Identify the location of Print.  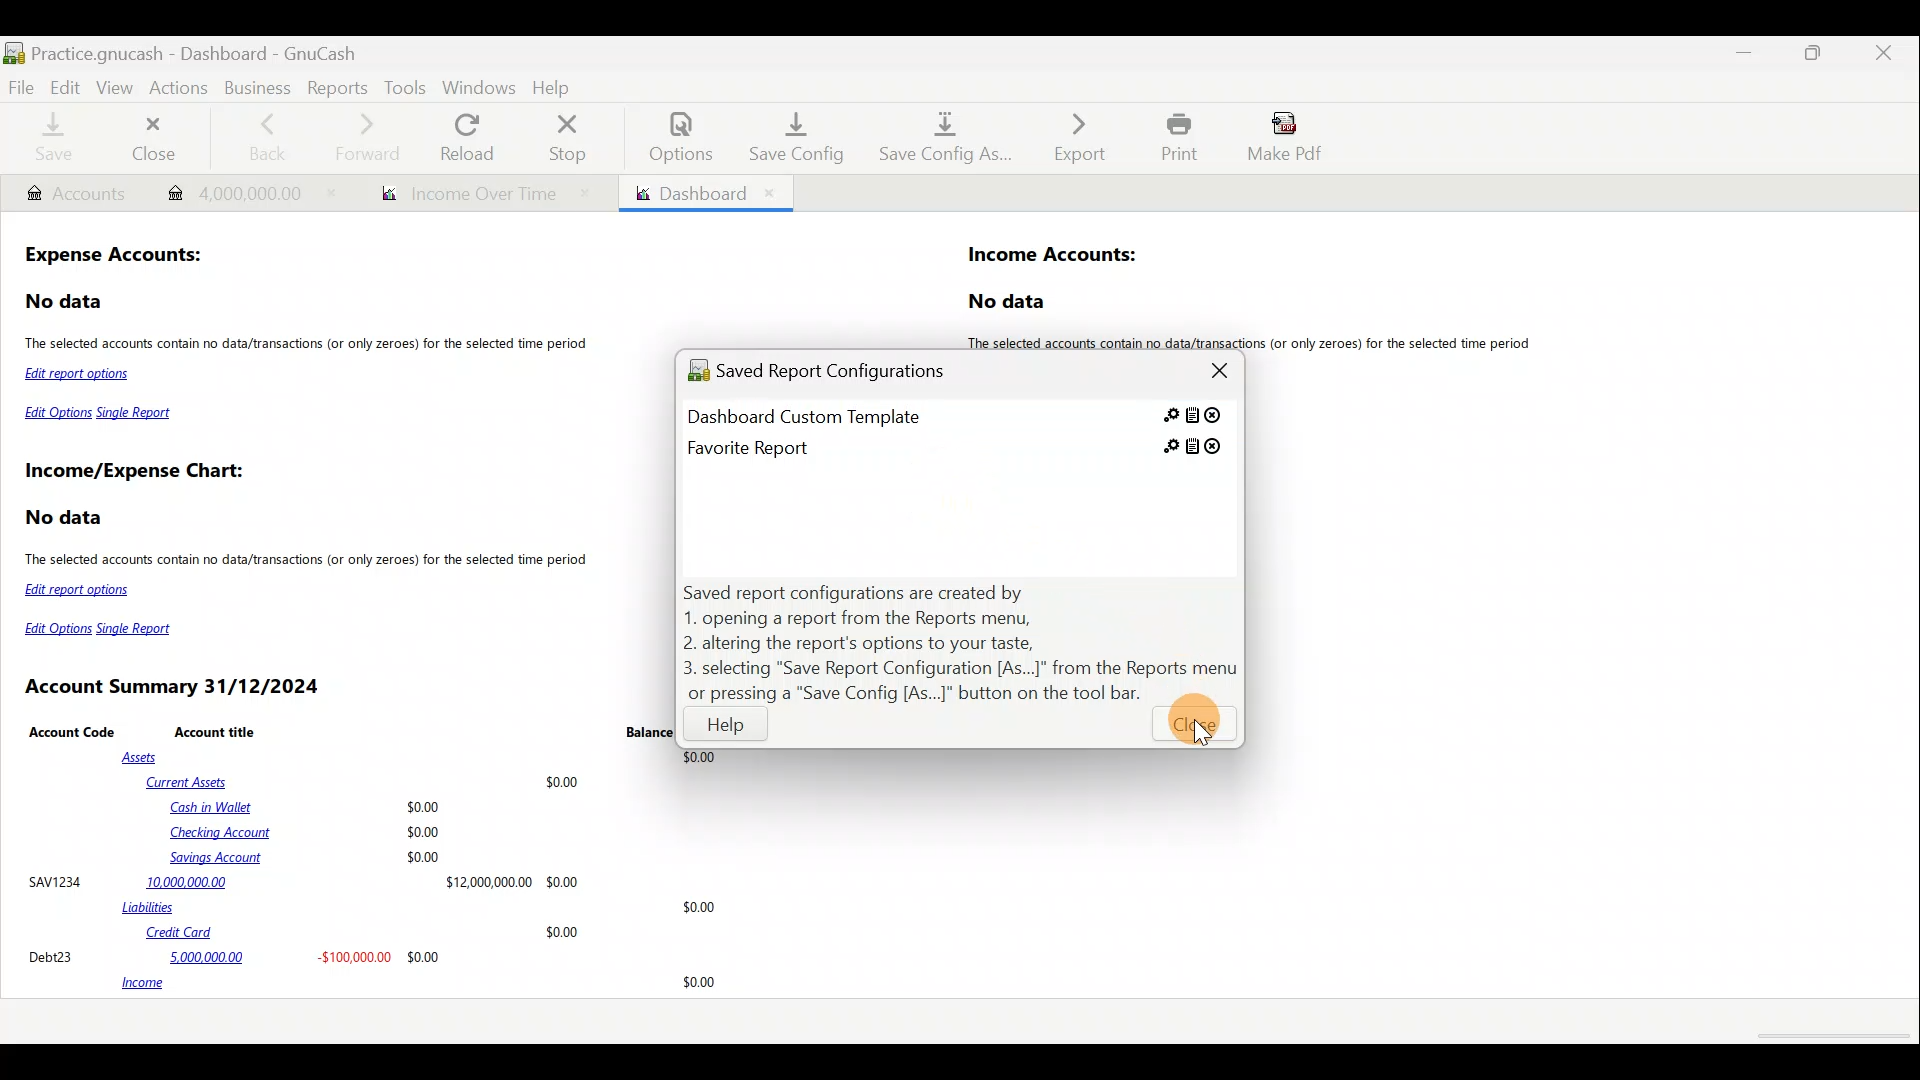
(1174, 137).